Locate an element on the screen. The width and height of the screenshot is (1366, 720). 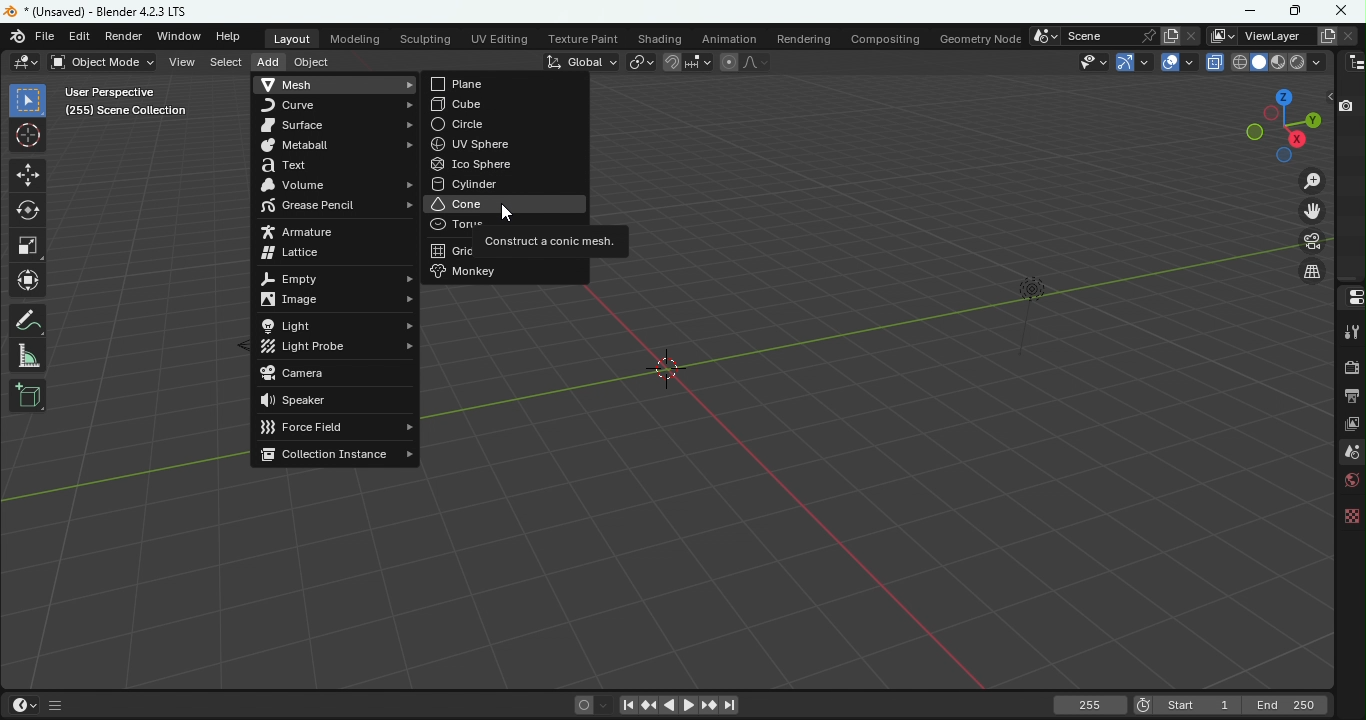
Object is located at coordinates (314, 64).